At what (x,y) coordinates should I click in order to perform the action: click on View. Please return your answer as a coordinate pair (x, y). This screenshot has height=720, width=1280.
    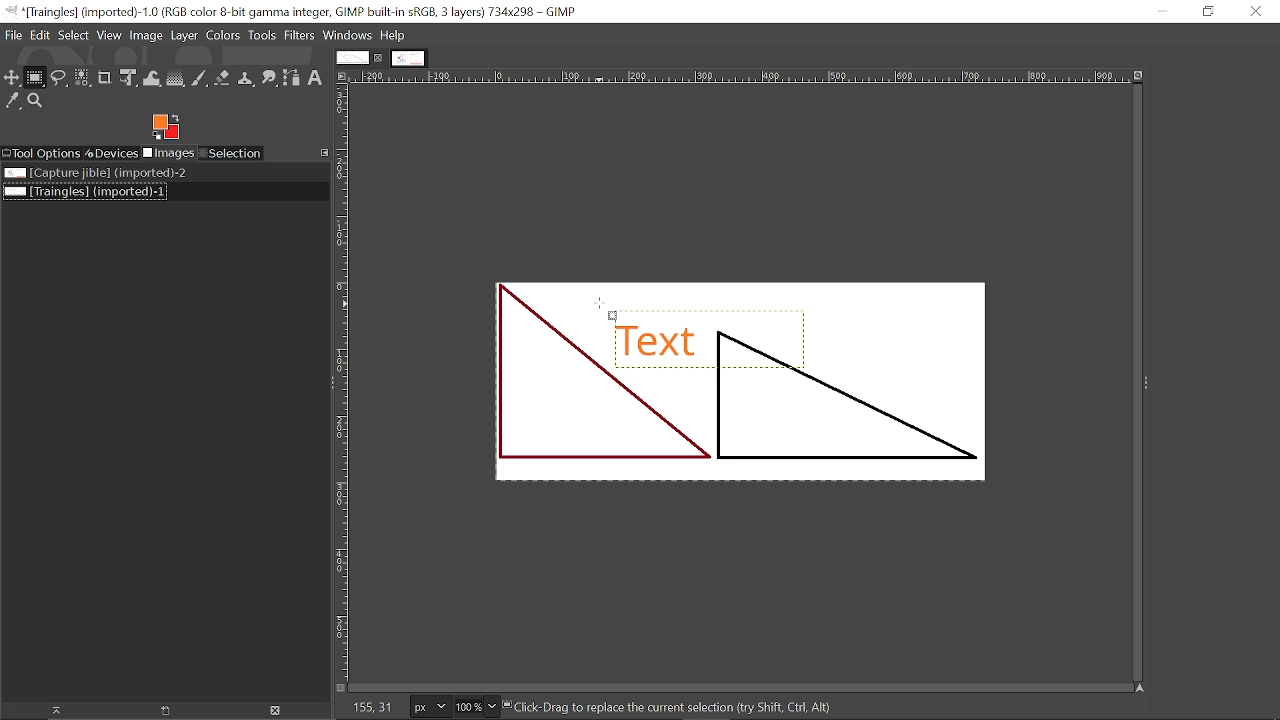
    Looking at the image, I should click on (110, 37).